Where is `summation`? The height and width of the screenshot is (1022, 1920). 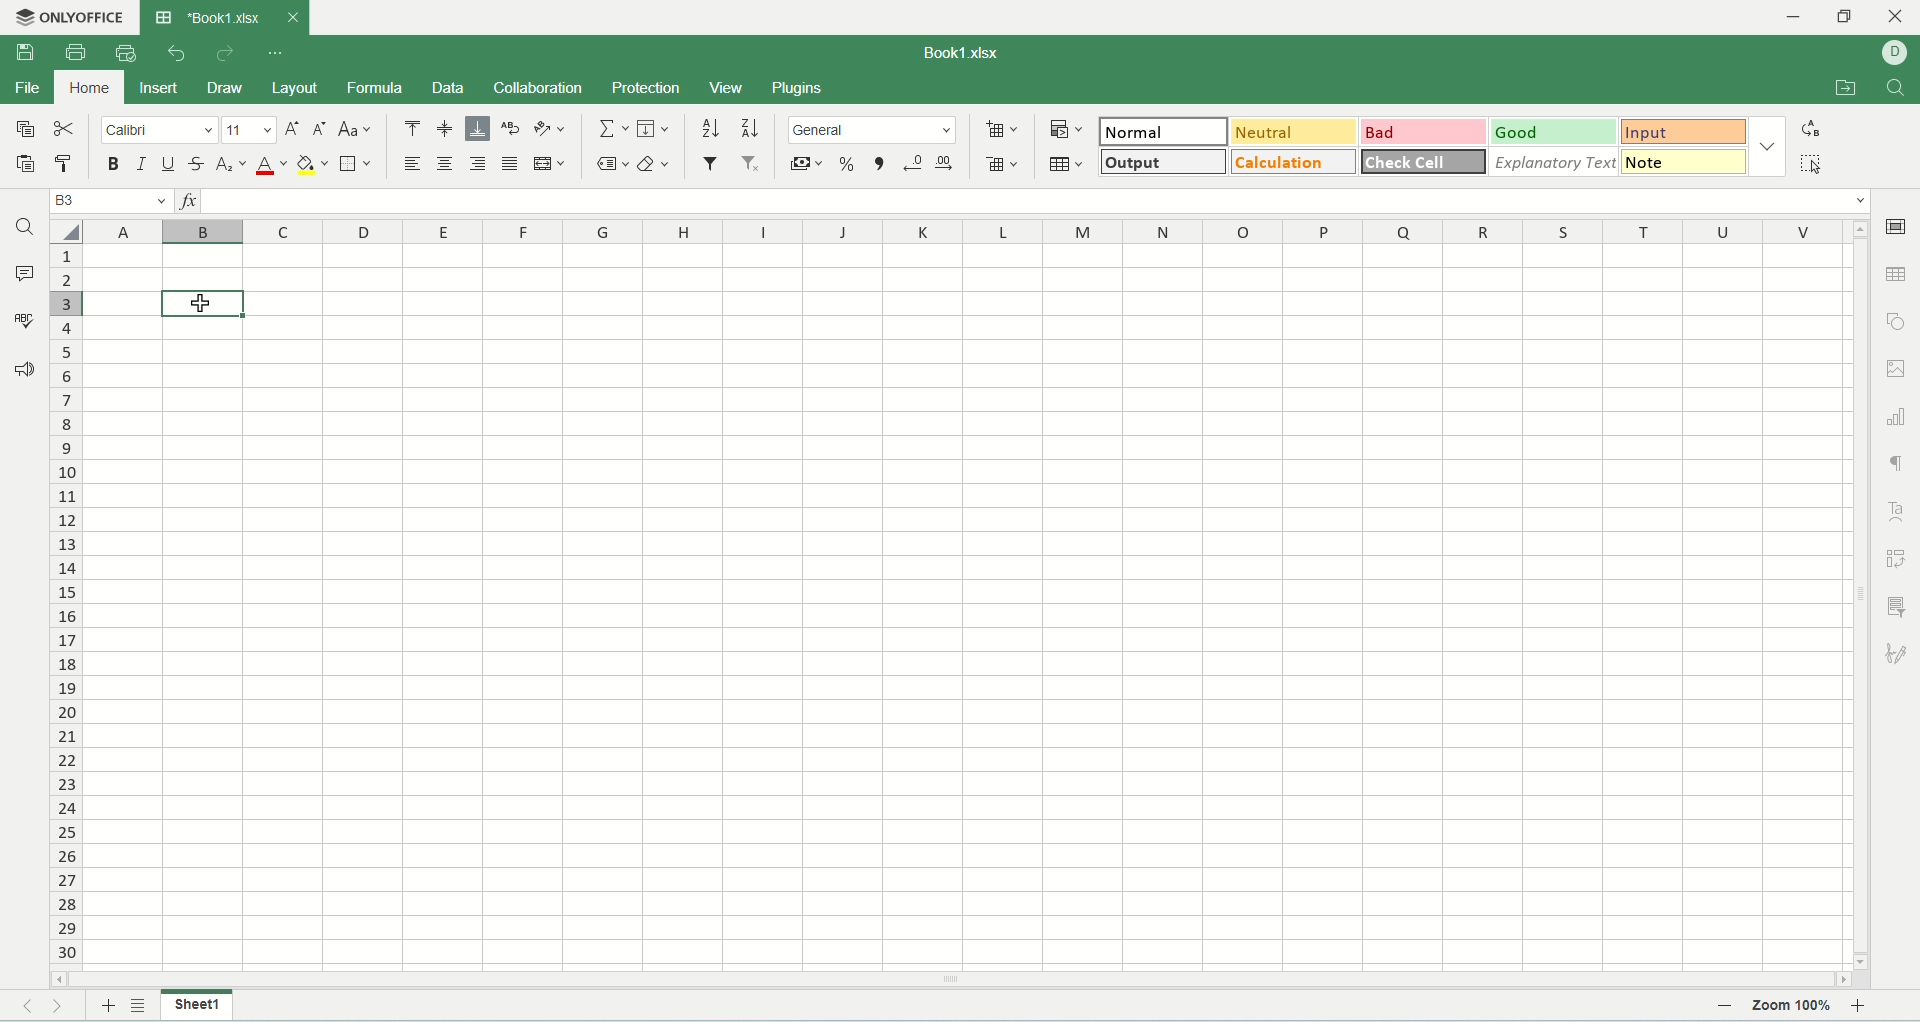
summation is located at coordinates (611, 128).